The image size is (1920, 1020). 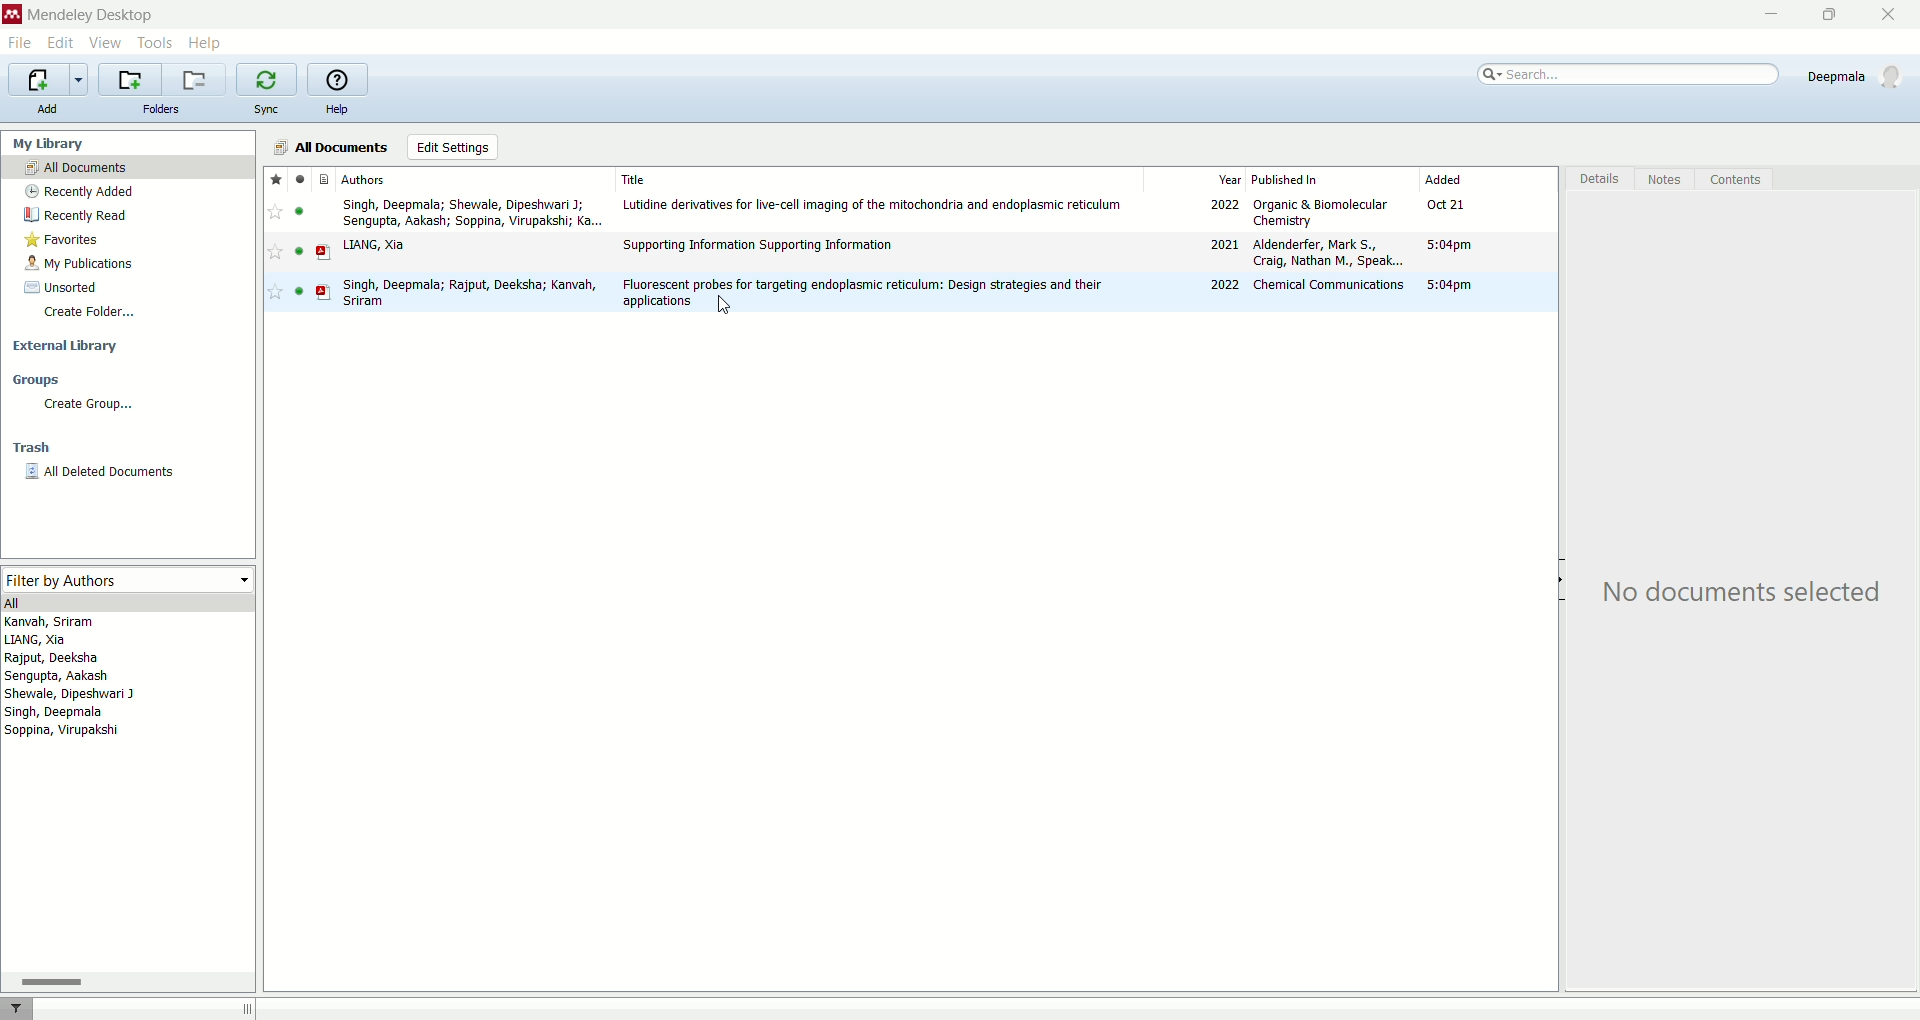 What do you see at coordinates (57, 288) in the screenshot?
I see `unsorted` at bounding box center [57, 288].